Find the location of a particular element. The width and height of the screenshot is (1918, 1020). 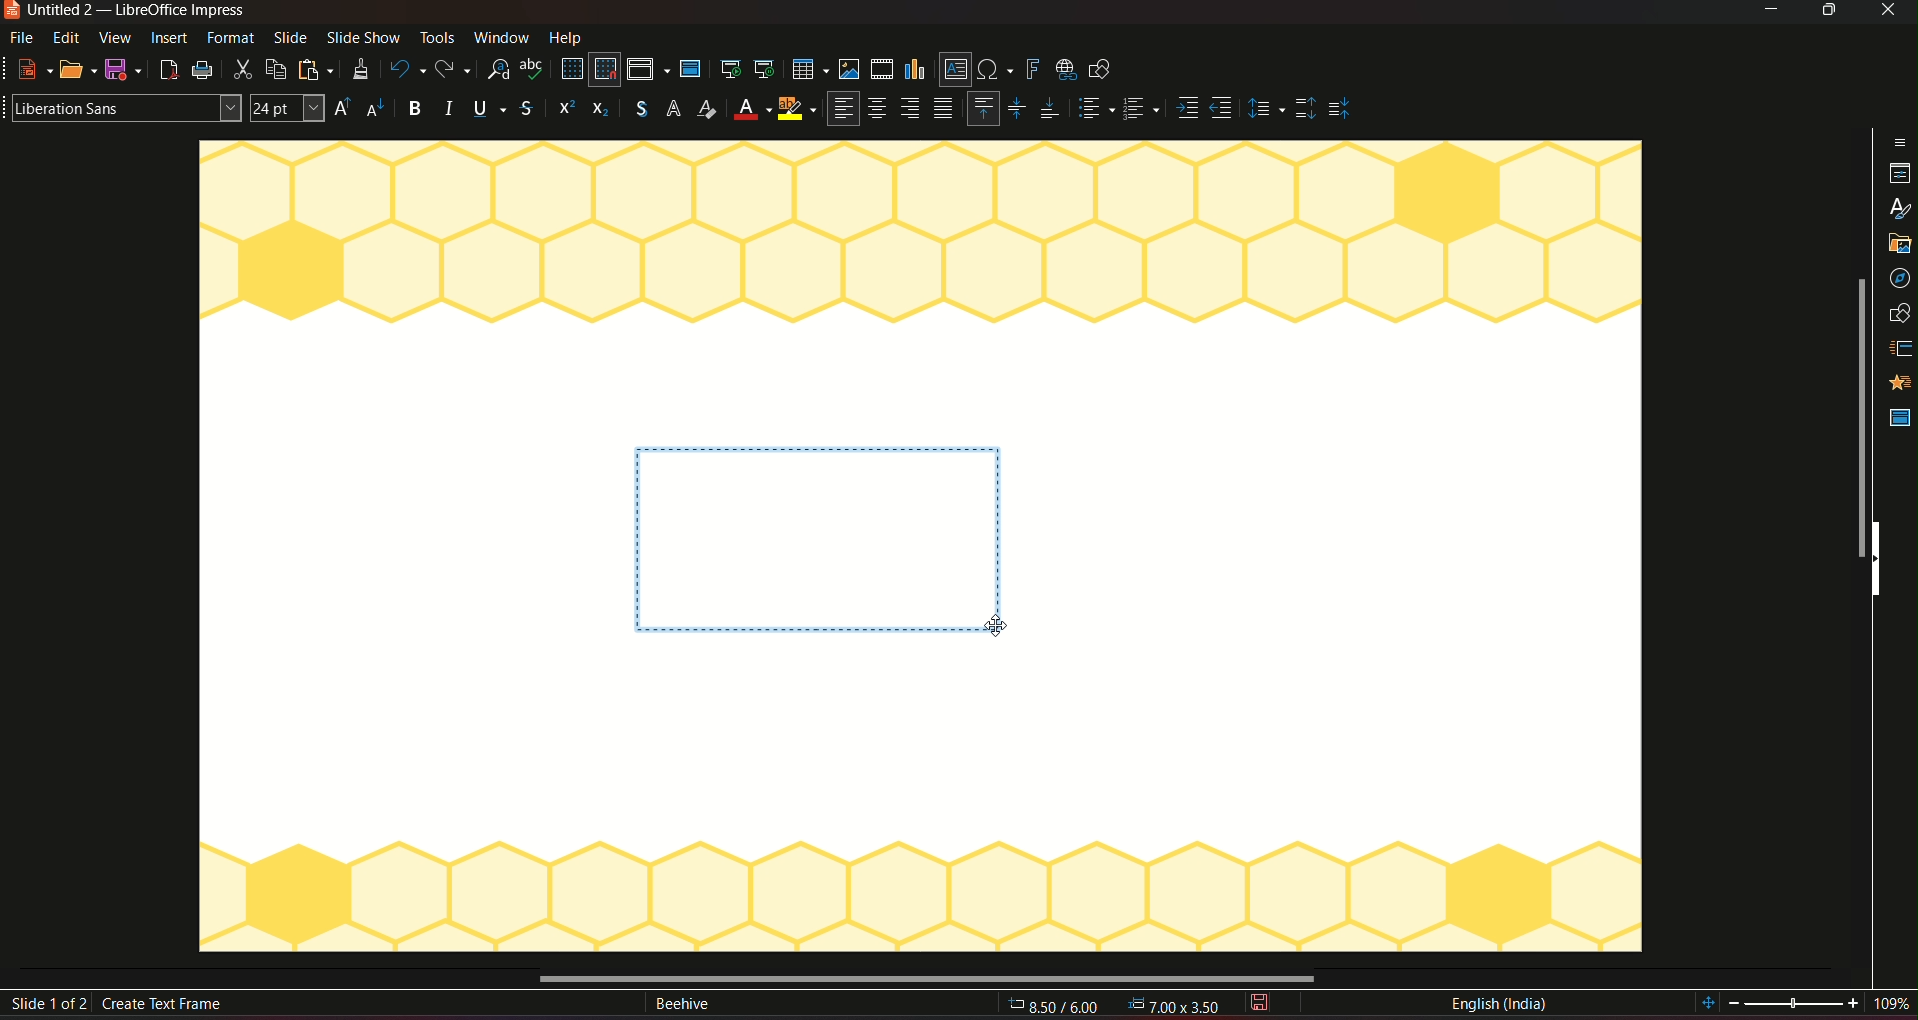

edit zoom is located at coordinates (1796, 1004).